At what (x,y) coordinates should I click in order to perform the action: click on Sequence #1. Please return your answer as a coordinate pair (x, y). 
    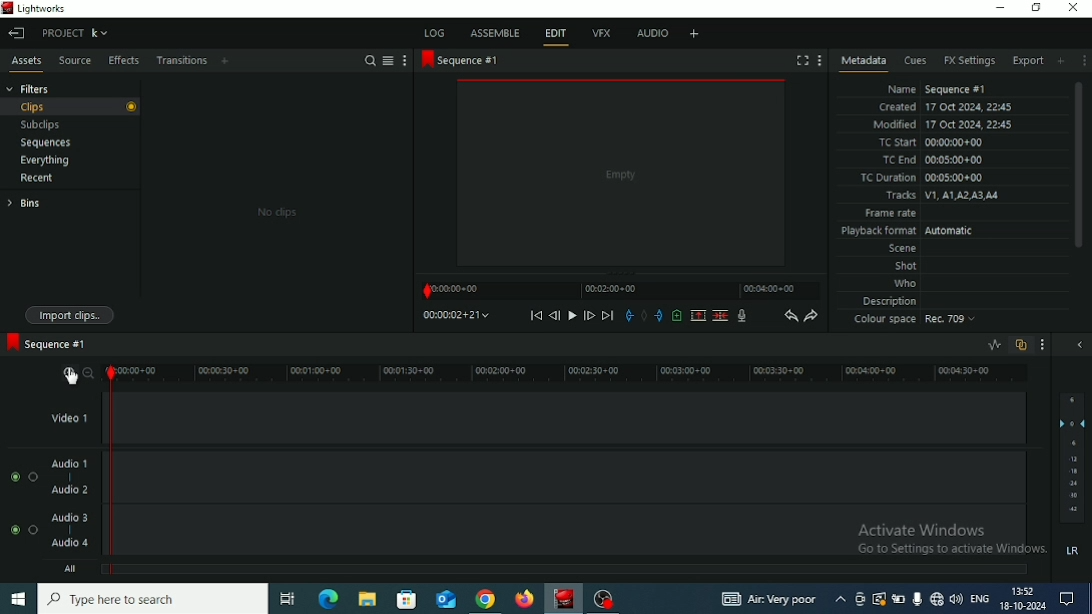
    Looking at the image, I should click on (461, 61).